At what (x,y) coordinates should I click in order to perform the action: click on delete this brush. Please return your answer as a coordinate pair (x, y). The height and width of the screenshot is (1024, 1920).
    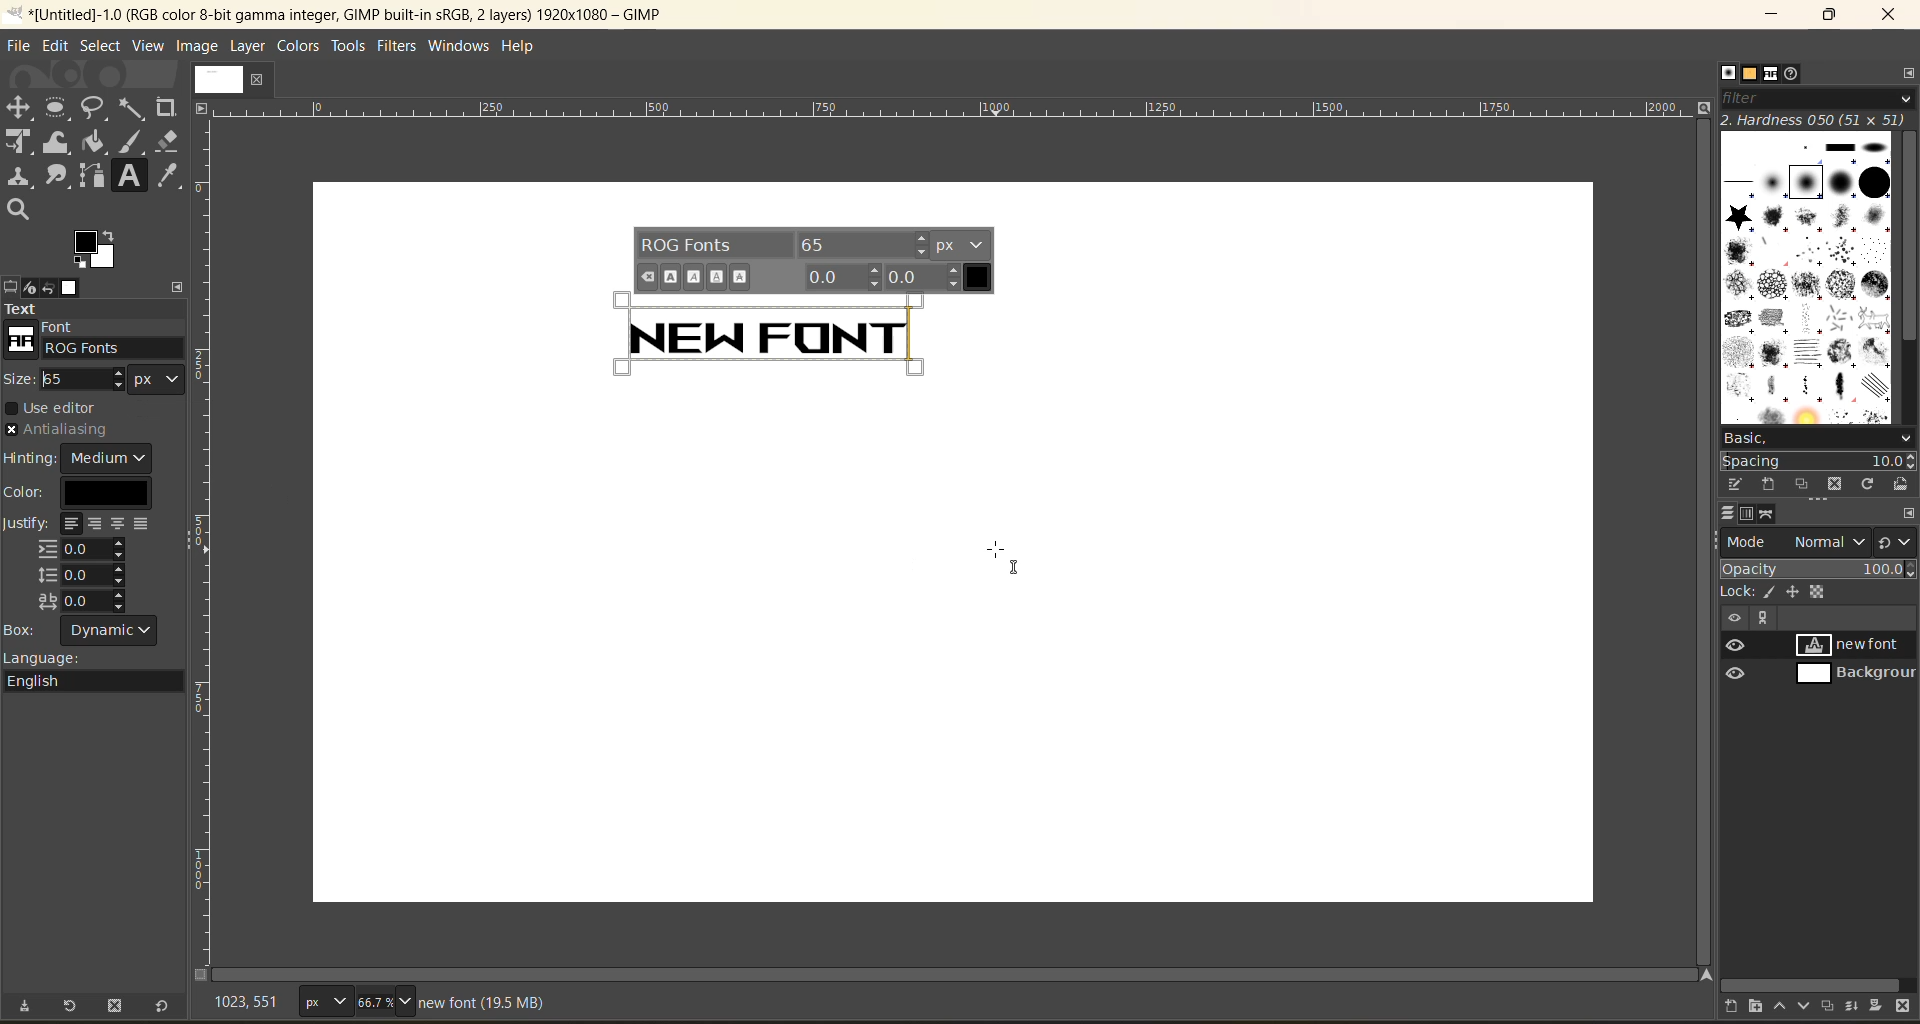
    Looking at the image, I should click on (1834, 486).